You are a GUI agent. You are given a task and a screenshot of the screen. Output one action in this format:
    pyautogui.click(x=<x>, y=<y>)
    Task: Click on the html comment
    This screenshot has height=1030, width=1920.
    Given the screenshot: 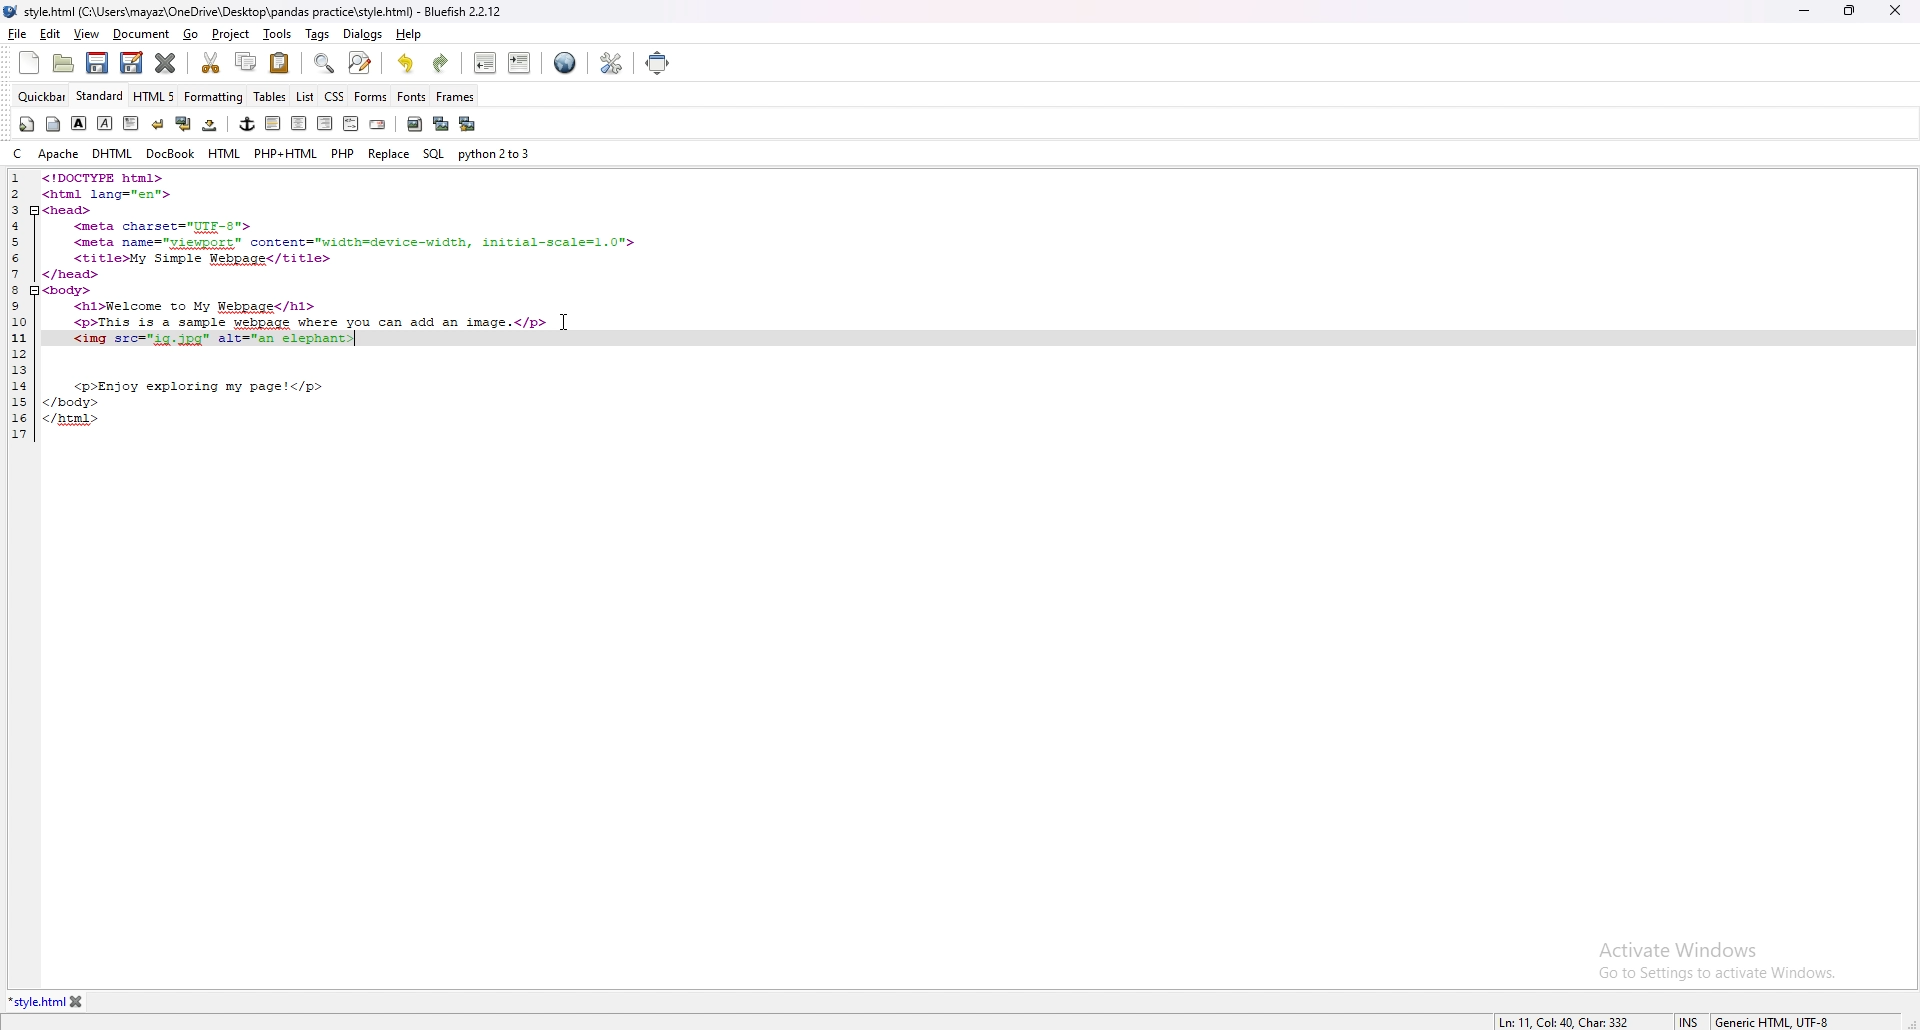 What is the action you would take?
    pyautogui.click(x=352, y=124)
    